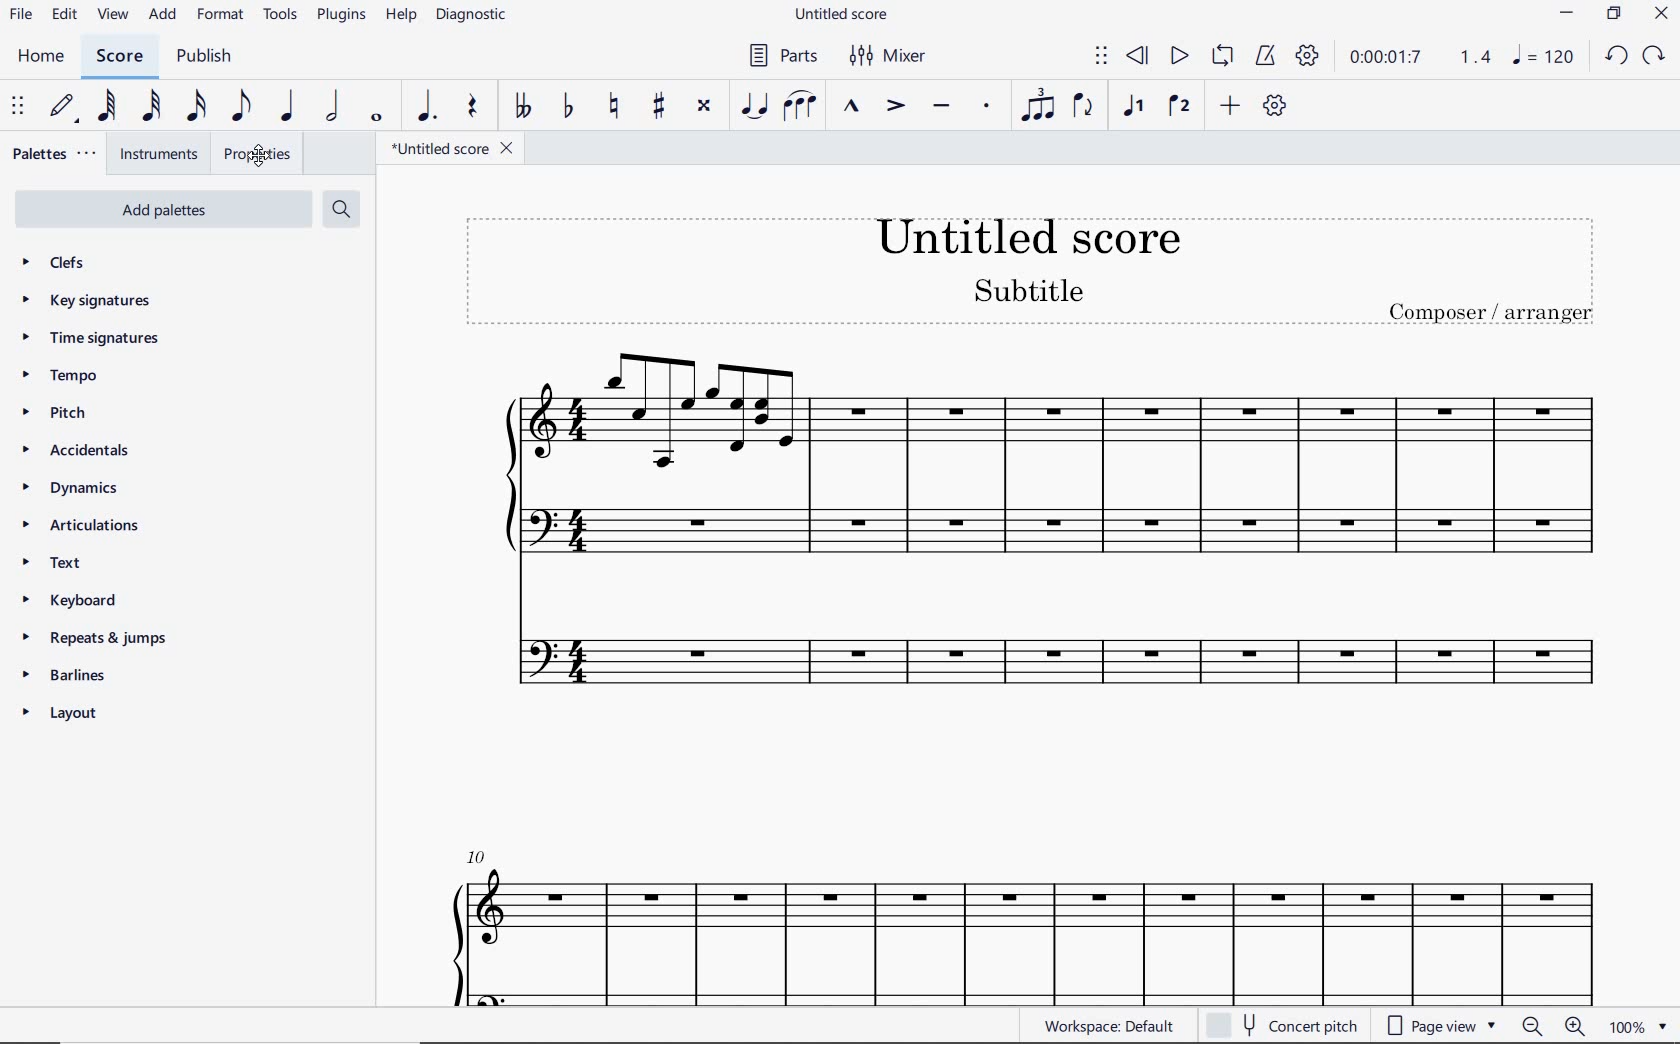 The height and width of the screenshot is (1044, 1680). I want to click on SELECT TO MOVE, so click(22, 105).